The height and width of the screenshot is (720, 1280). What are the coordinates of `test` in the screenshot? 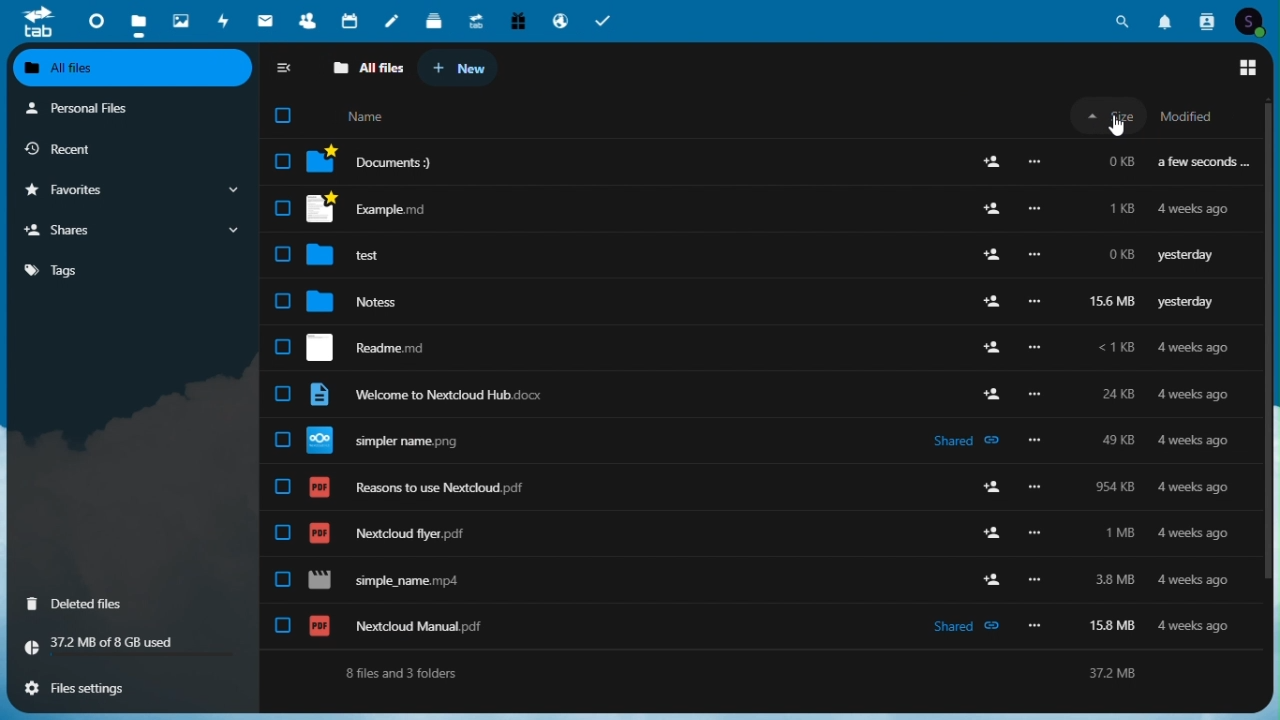 It's located at (744, 258).